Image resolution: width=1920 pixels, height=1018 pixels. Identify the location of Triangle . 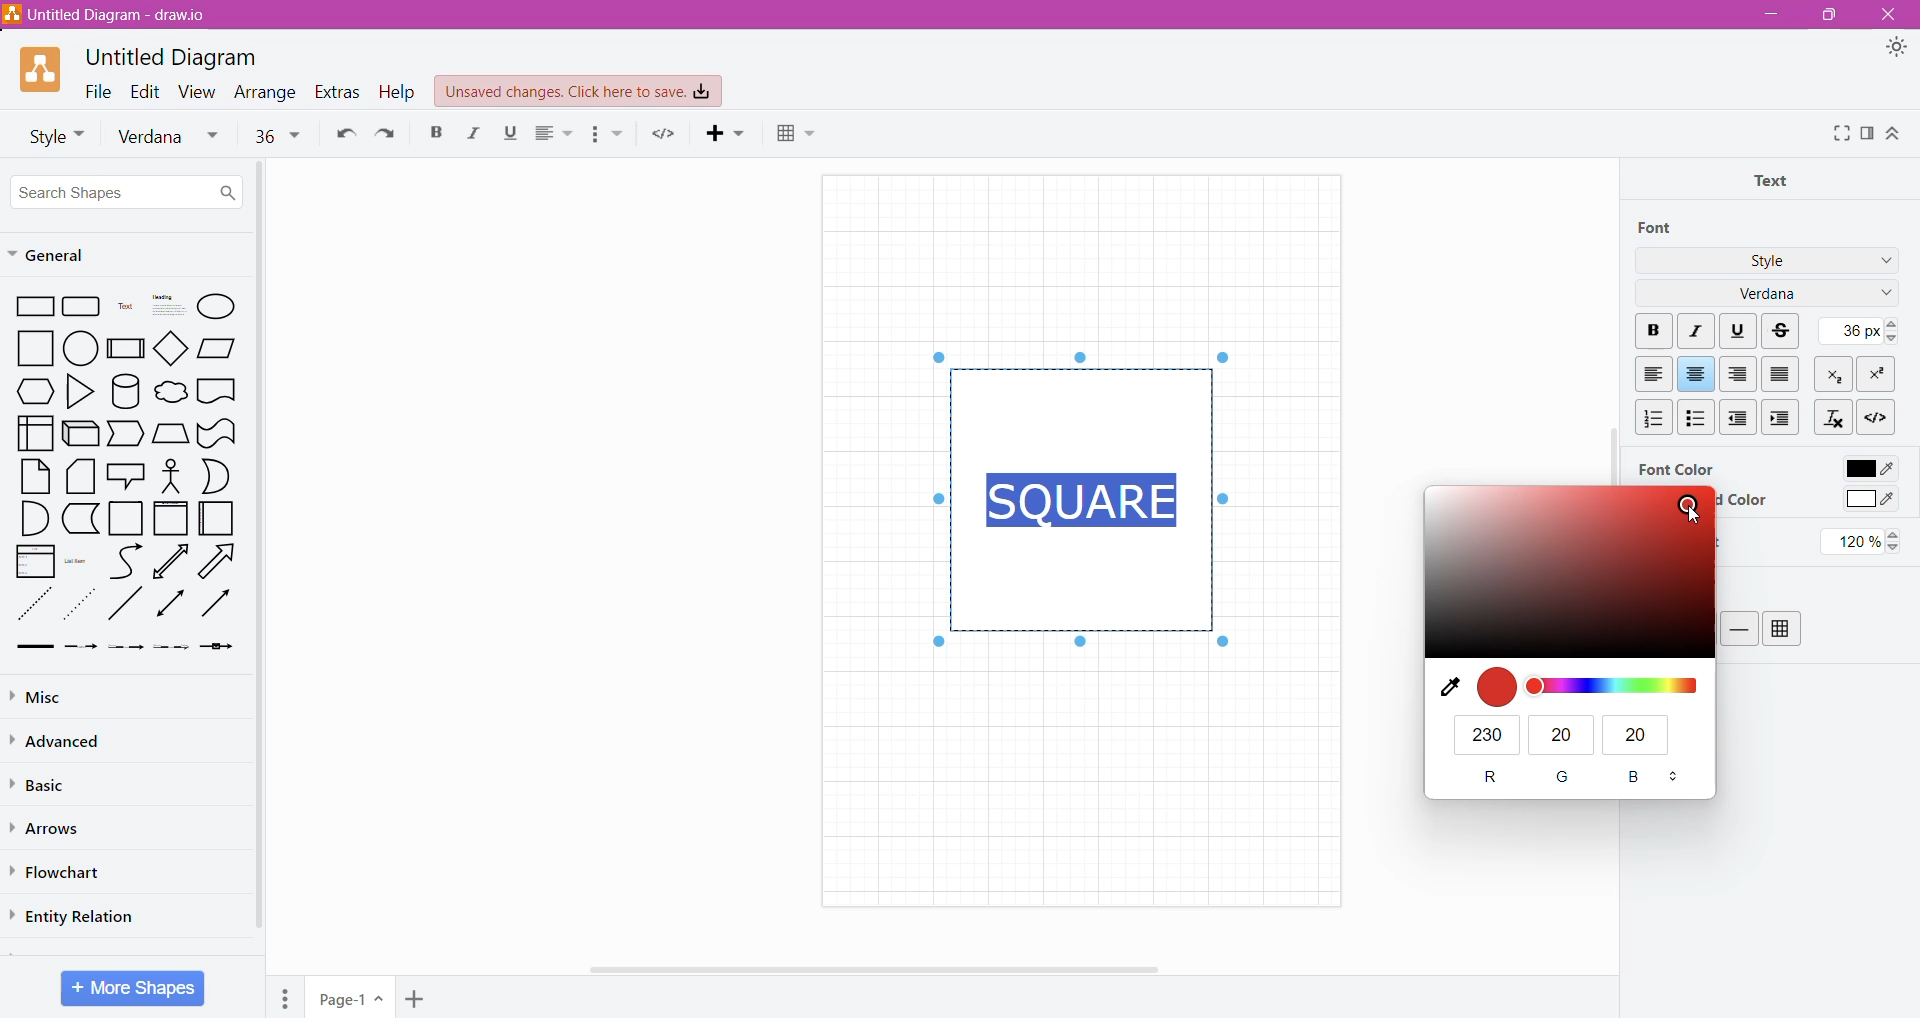
(79, 390).